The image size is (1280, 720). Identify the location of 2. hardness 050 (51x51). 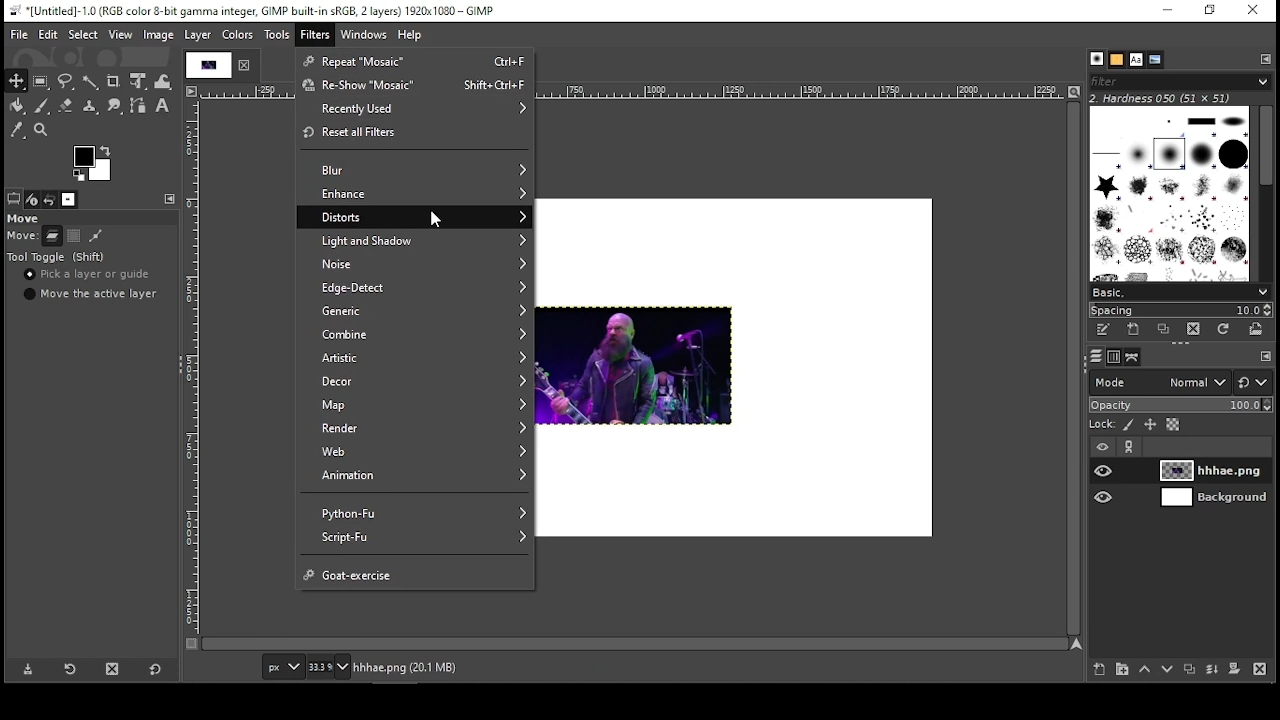
(1180, 98).